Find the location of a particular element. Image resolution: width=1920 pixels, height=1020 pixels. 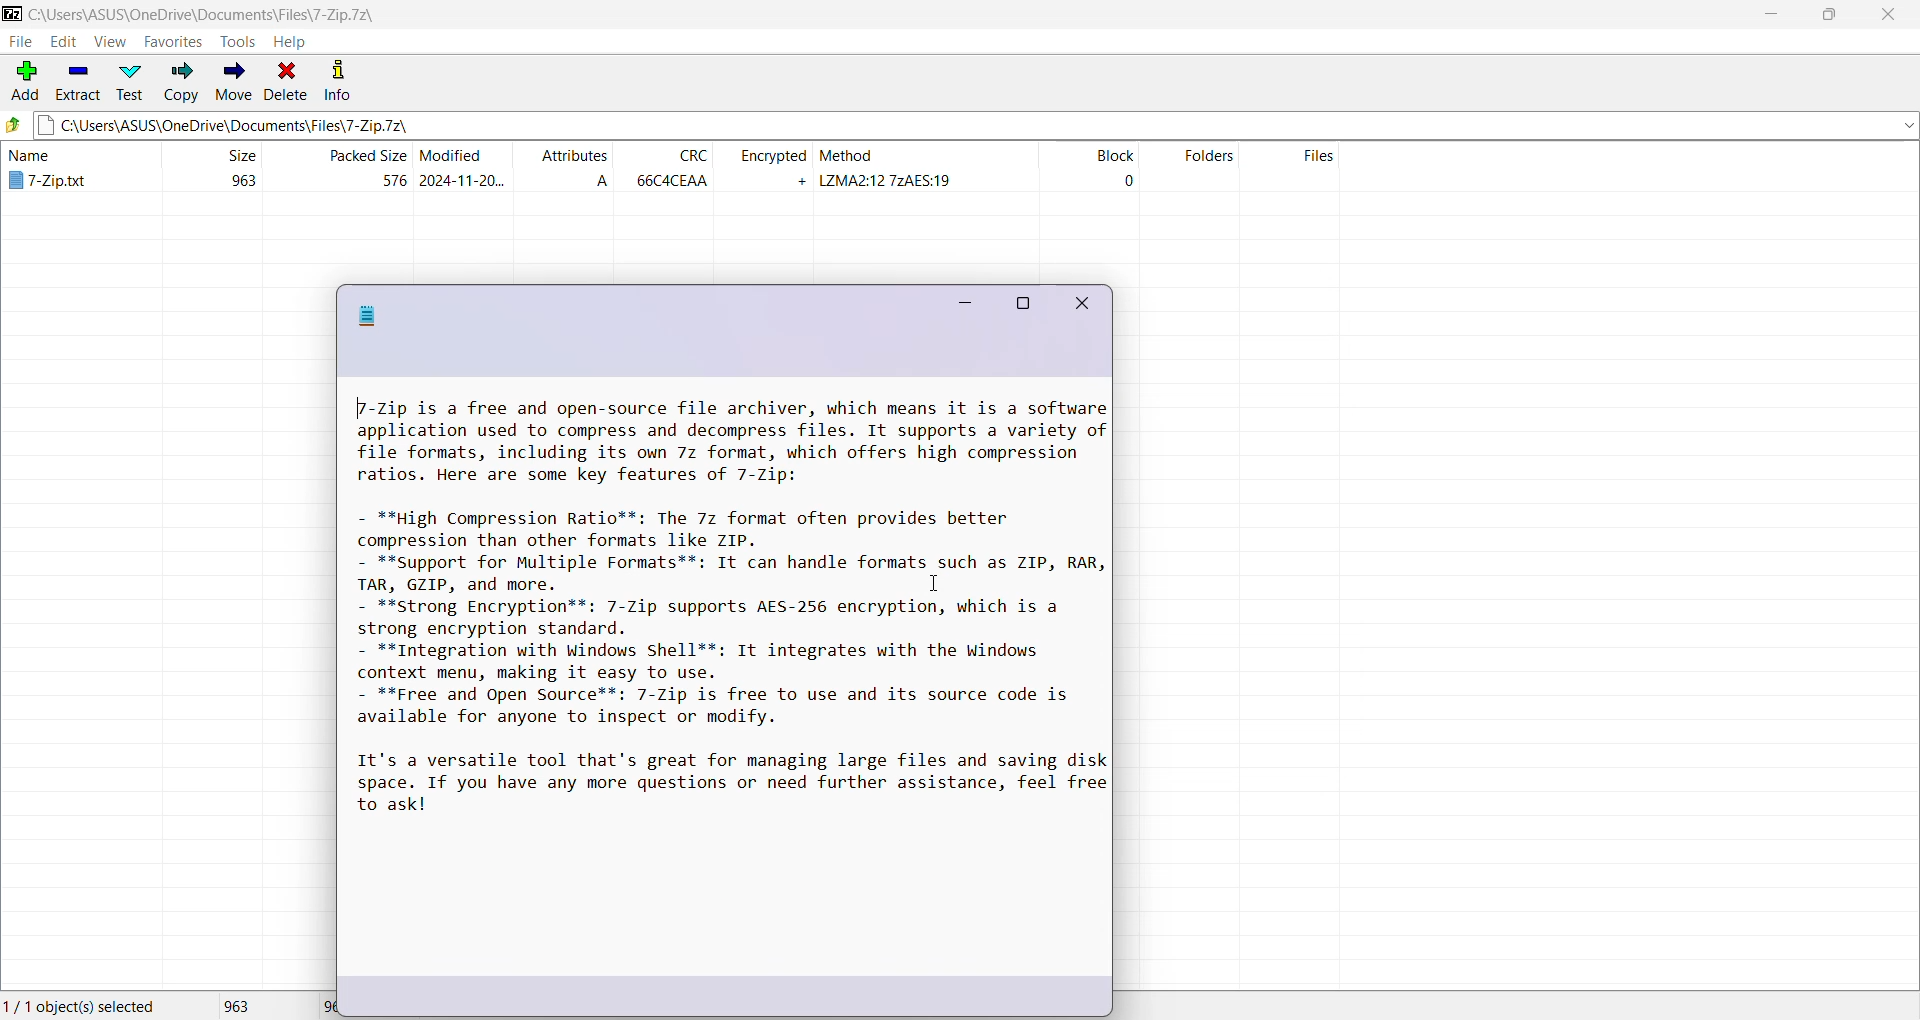

Edit is located at coordinates (61, 42).